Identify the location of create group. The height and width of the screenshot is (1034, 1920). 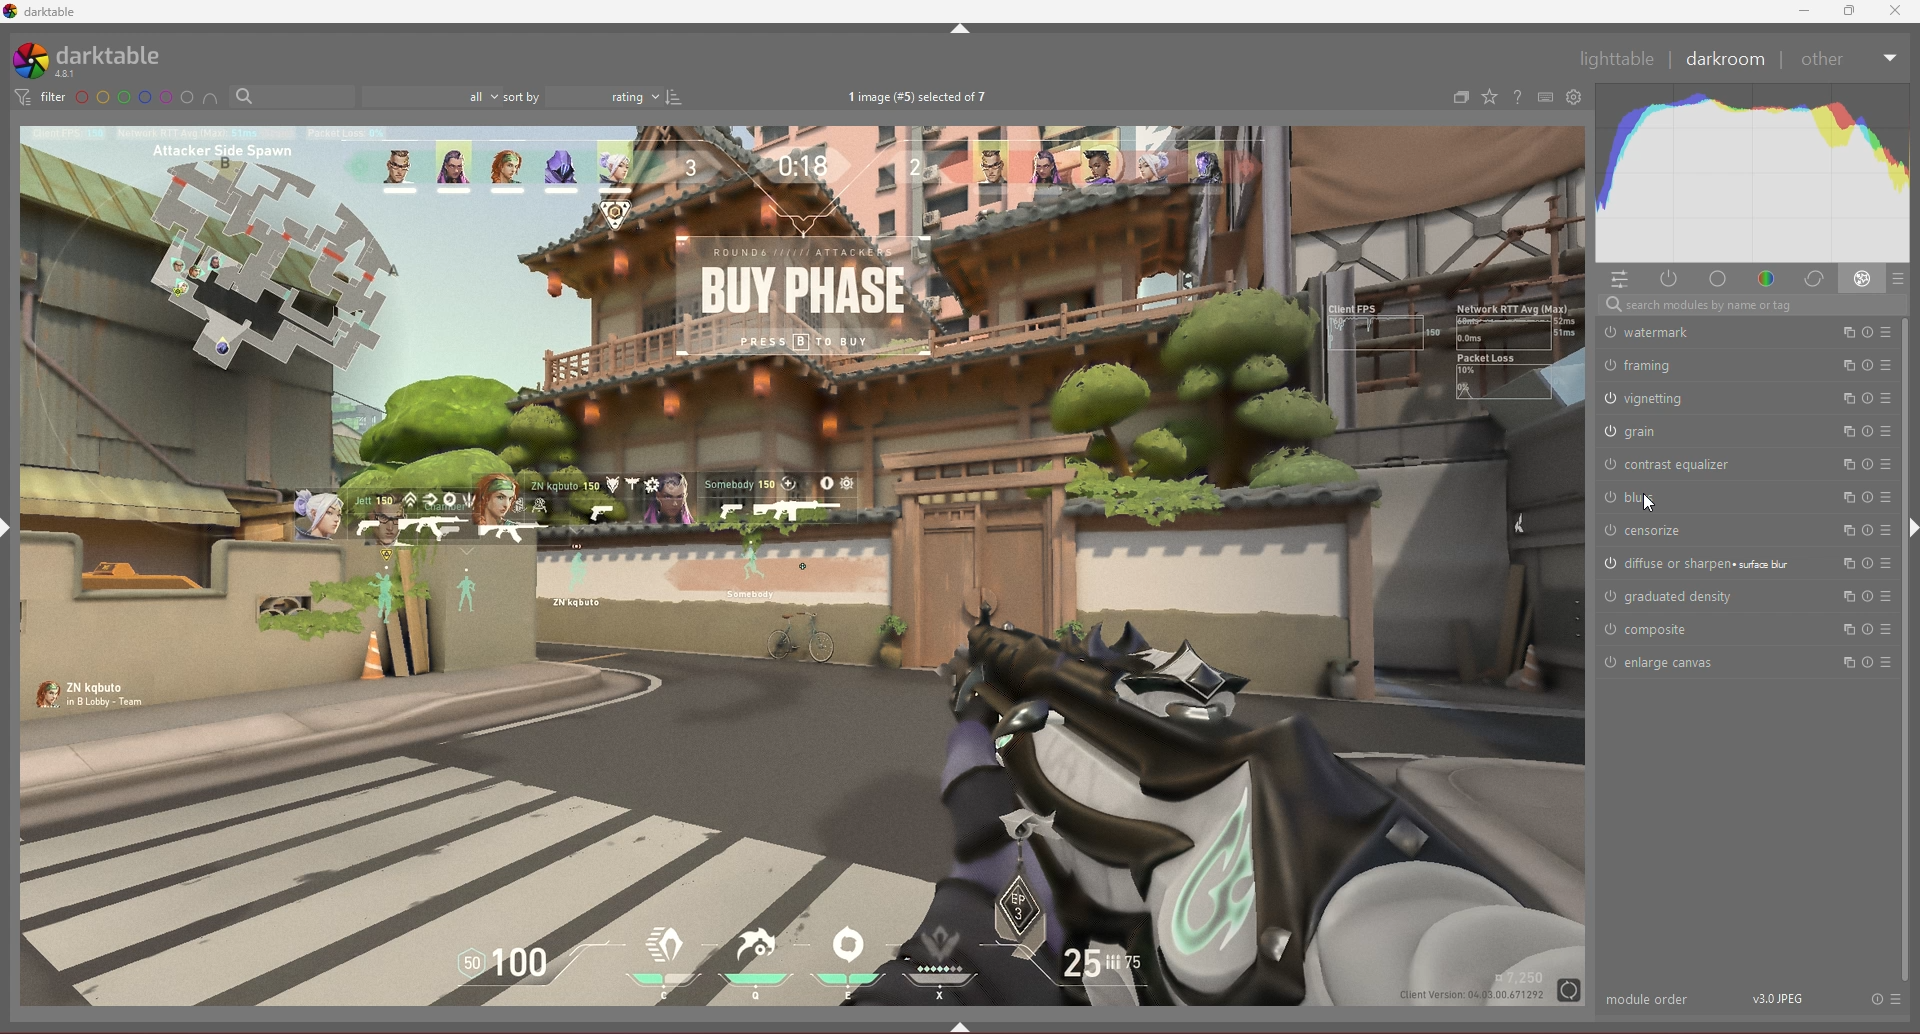
(1461, 97).